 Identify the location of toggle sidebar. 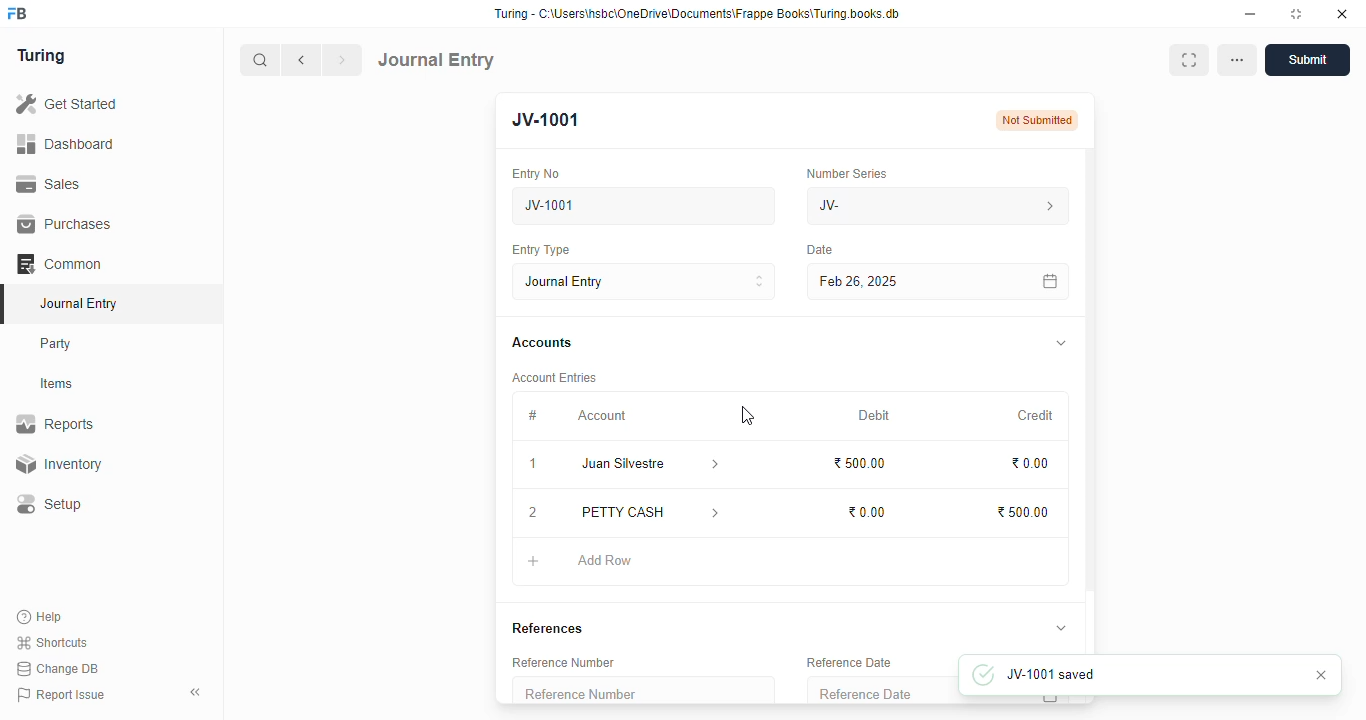
(197, 692).